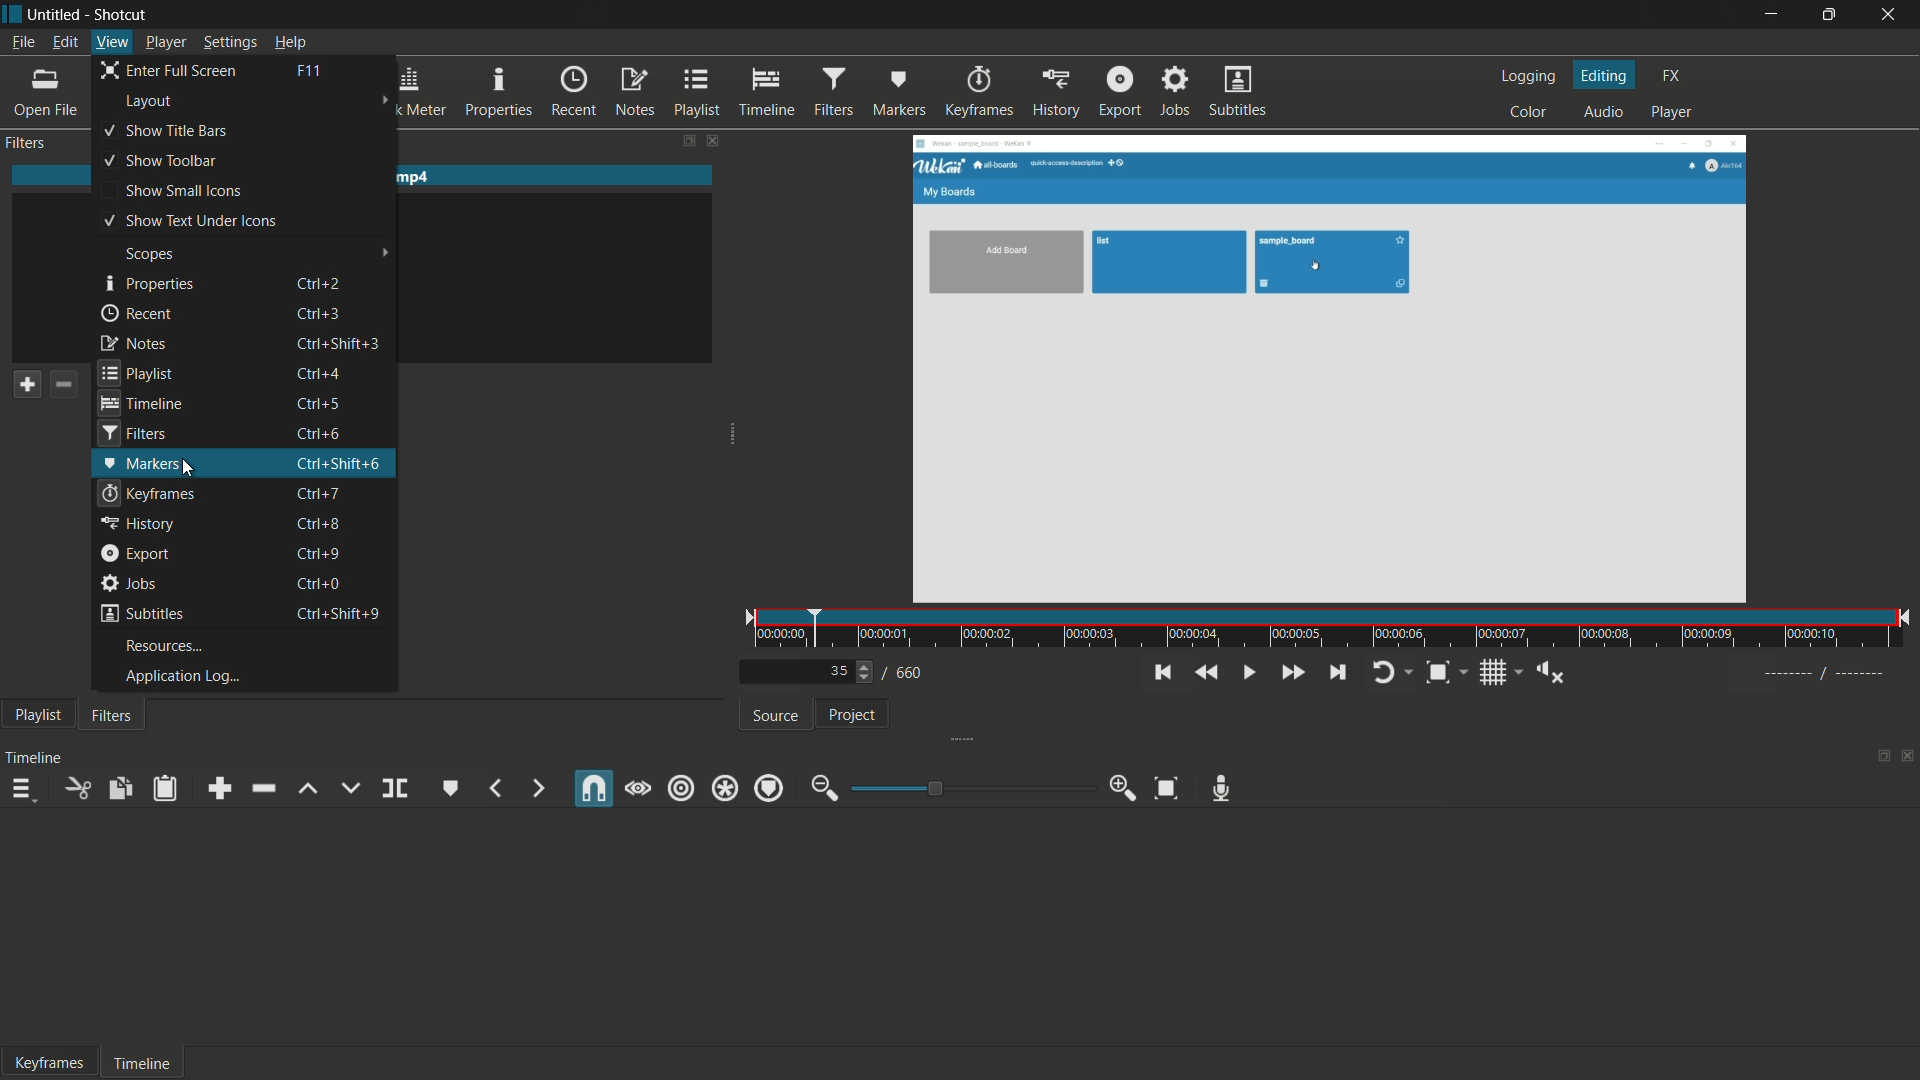 The image size is (1920, 1080). I want to click on color, so click(1528, 113).